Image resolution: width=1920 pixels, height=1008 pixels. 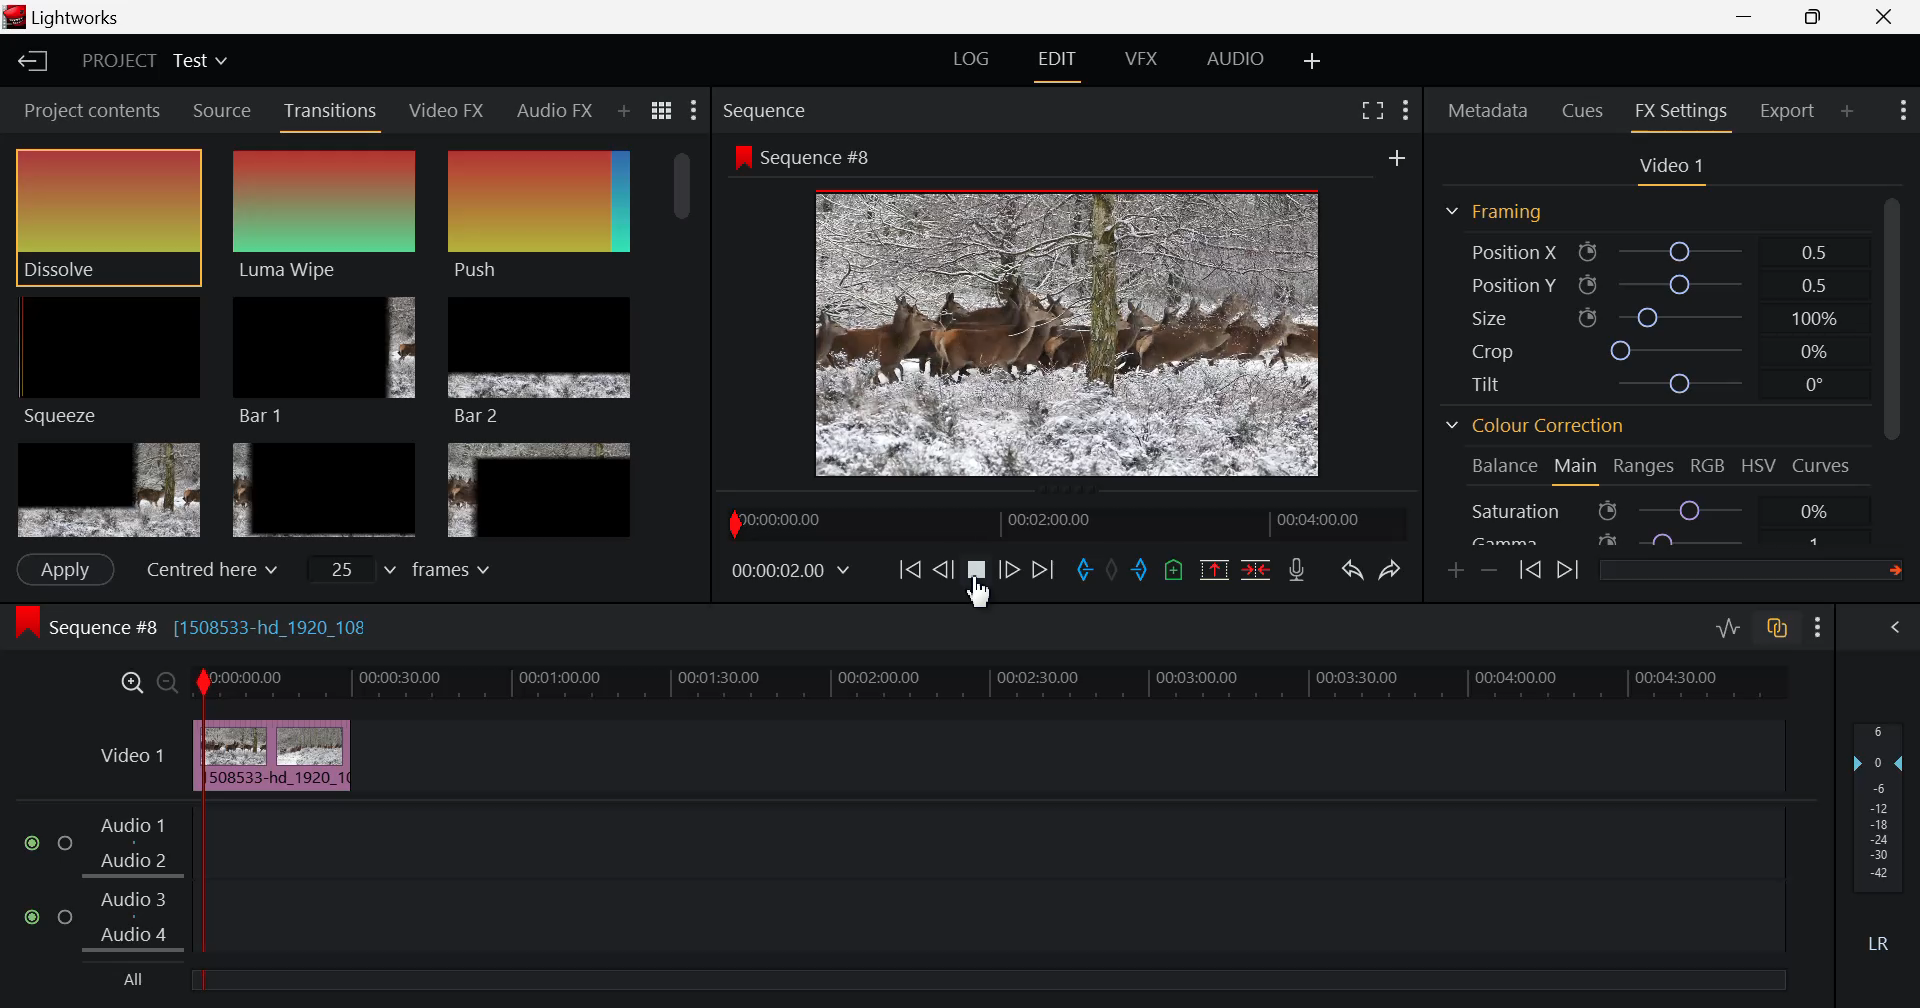 I want to click on Project Timeline Navigator, so click(x=1064, y=523).